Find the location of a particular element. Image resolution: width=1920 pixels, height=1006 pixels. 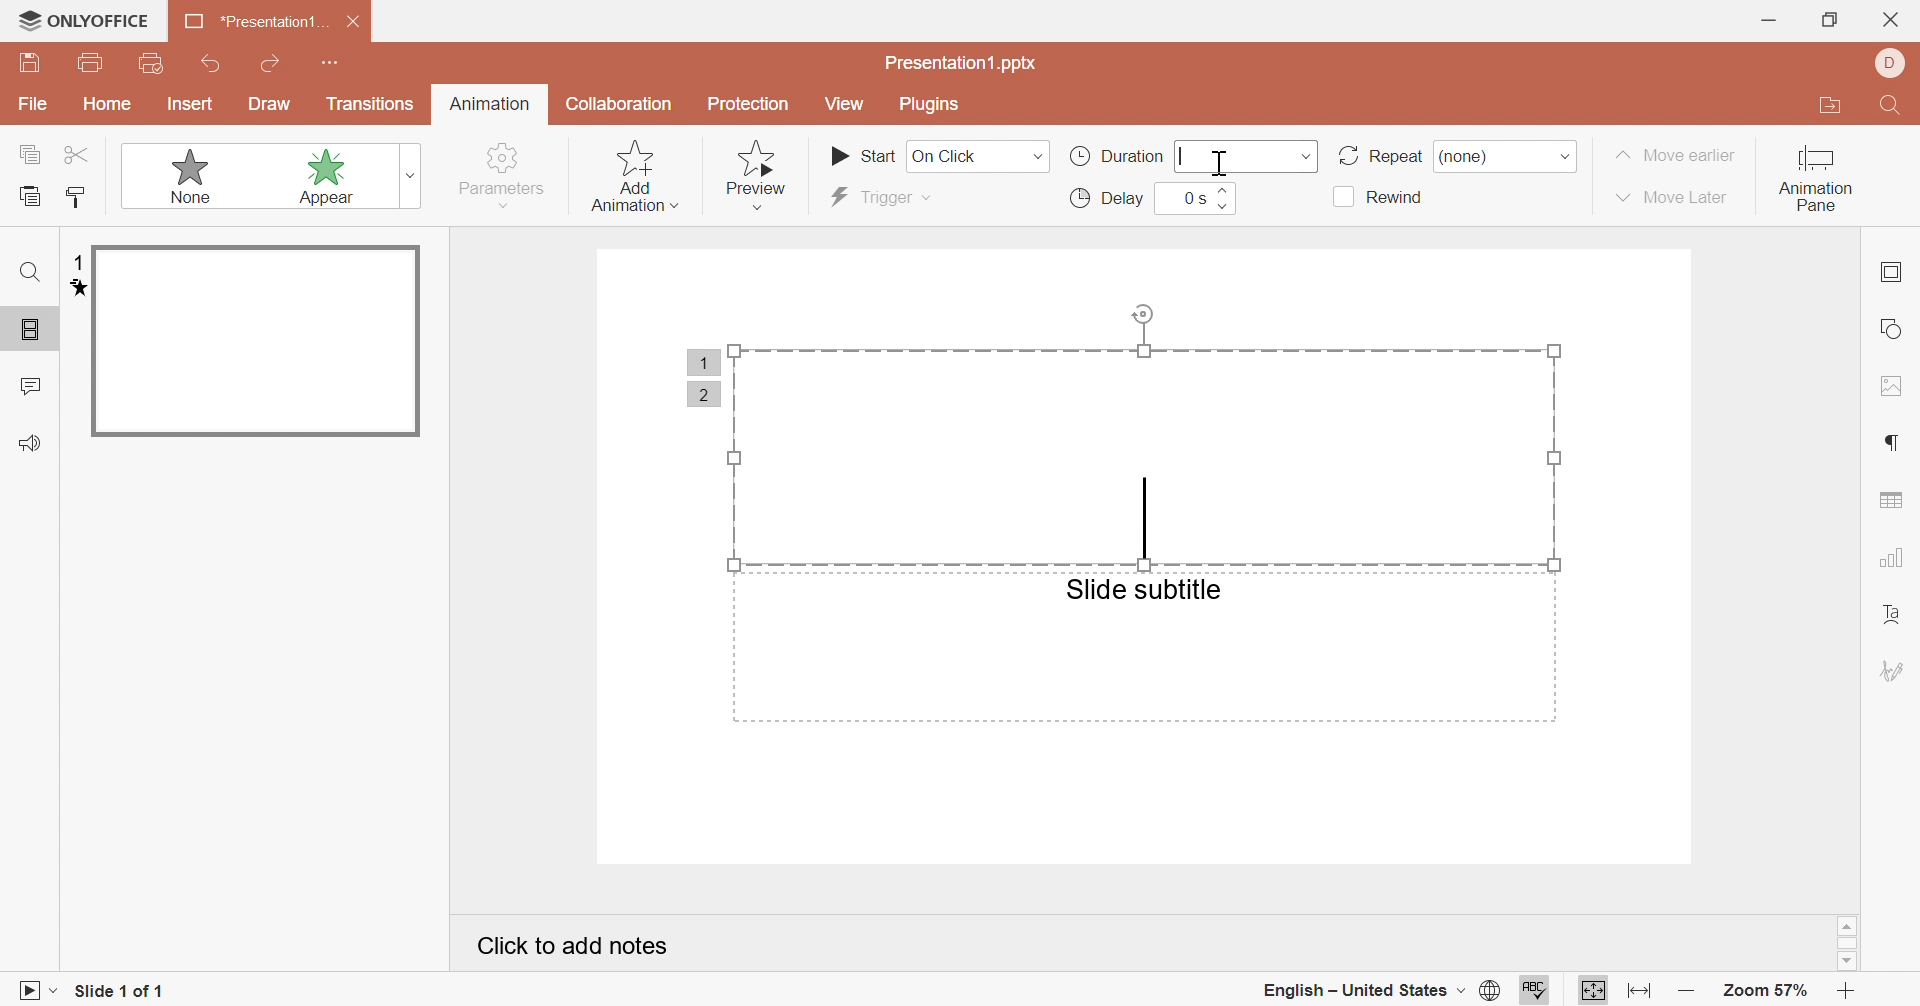

drop down is located at coordinates (1566, 157).